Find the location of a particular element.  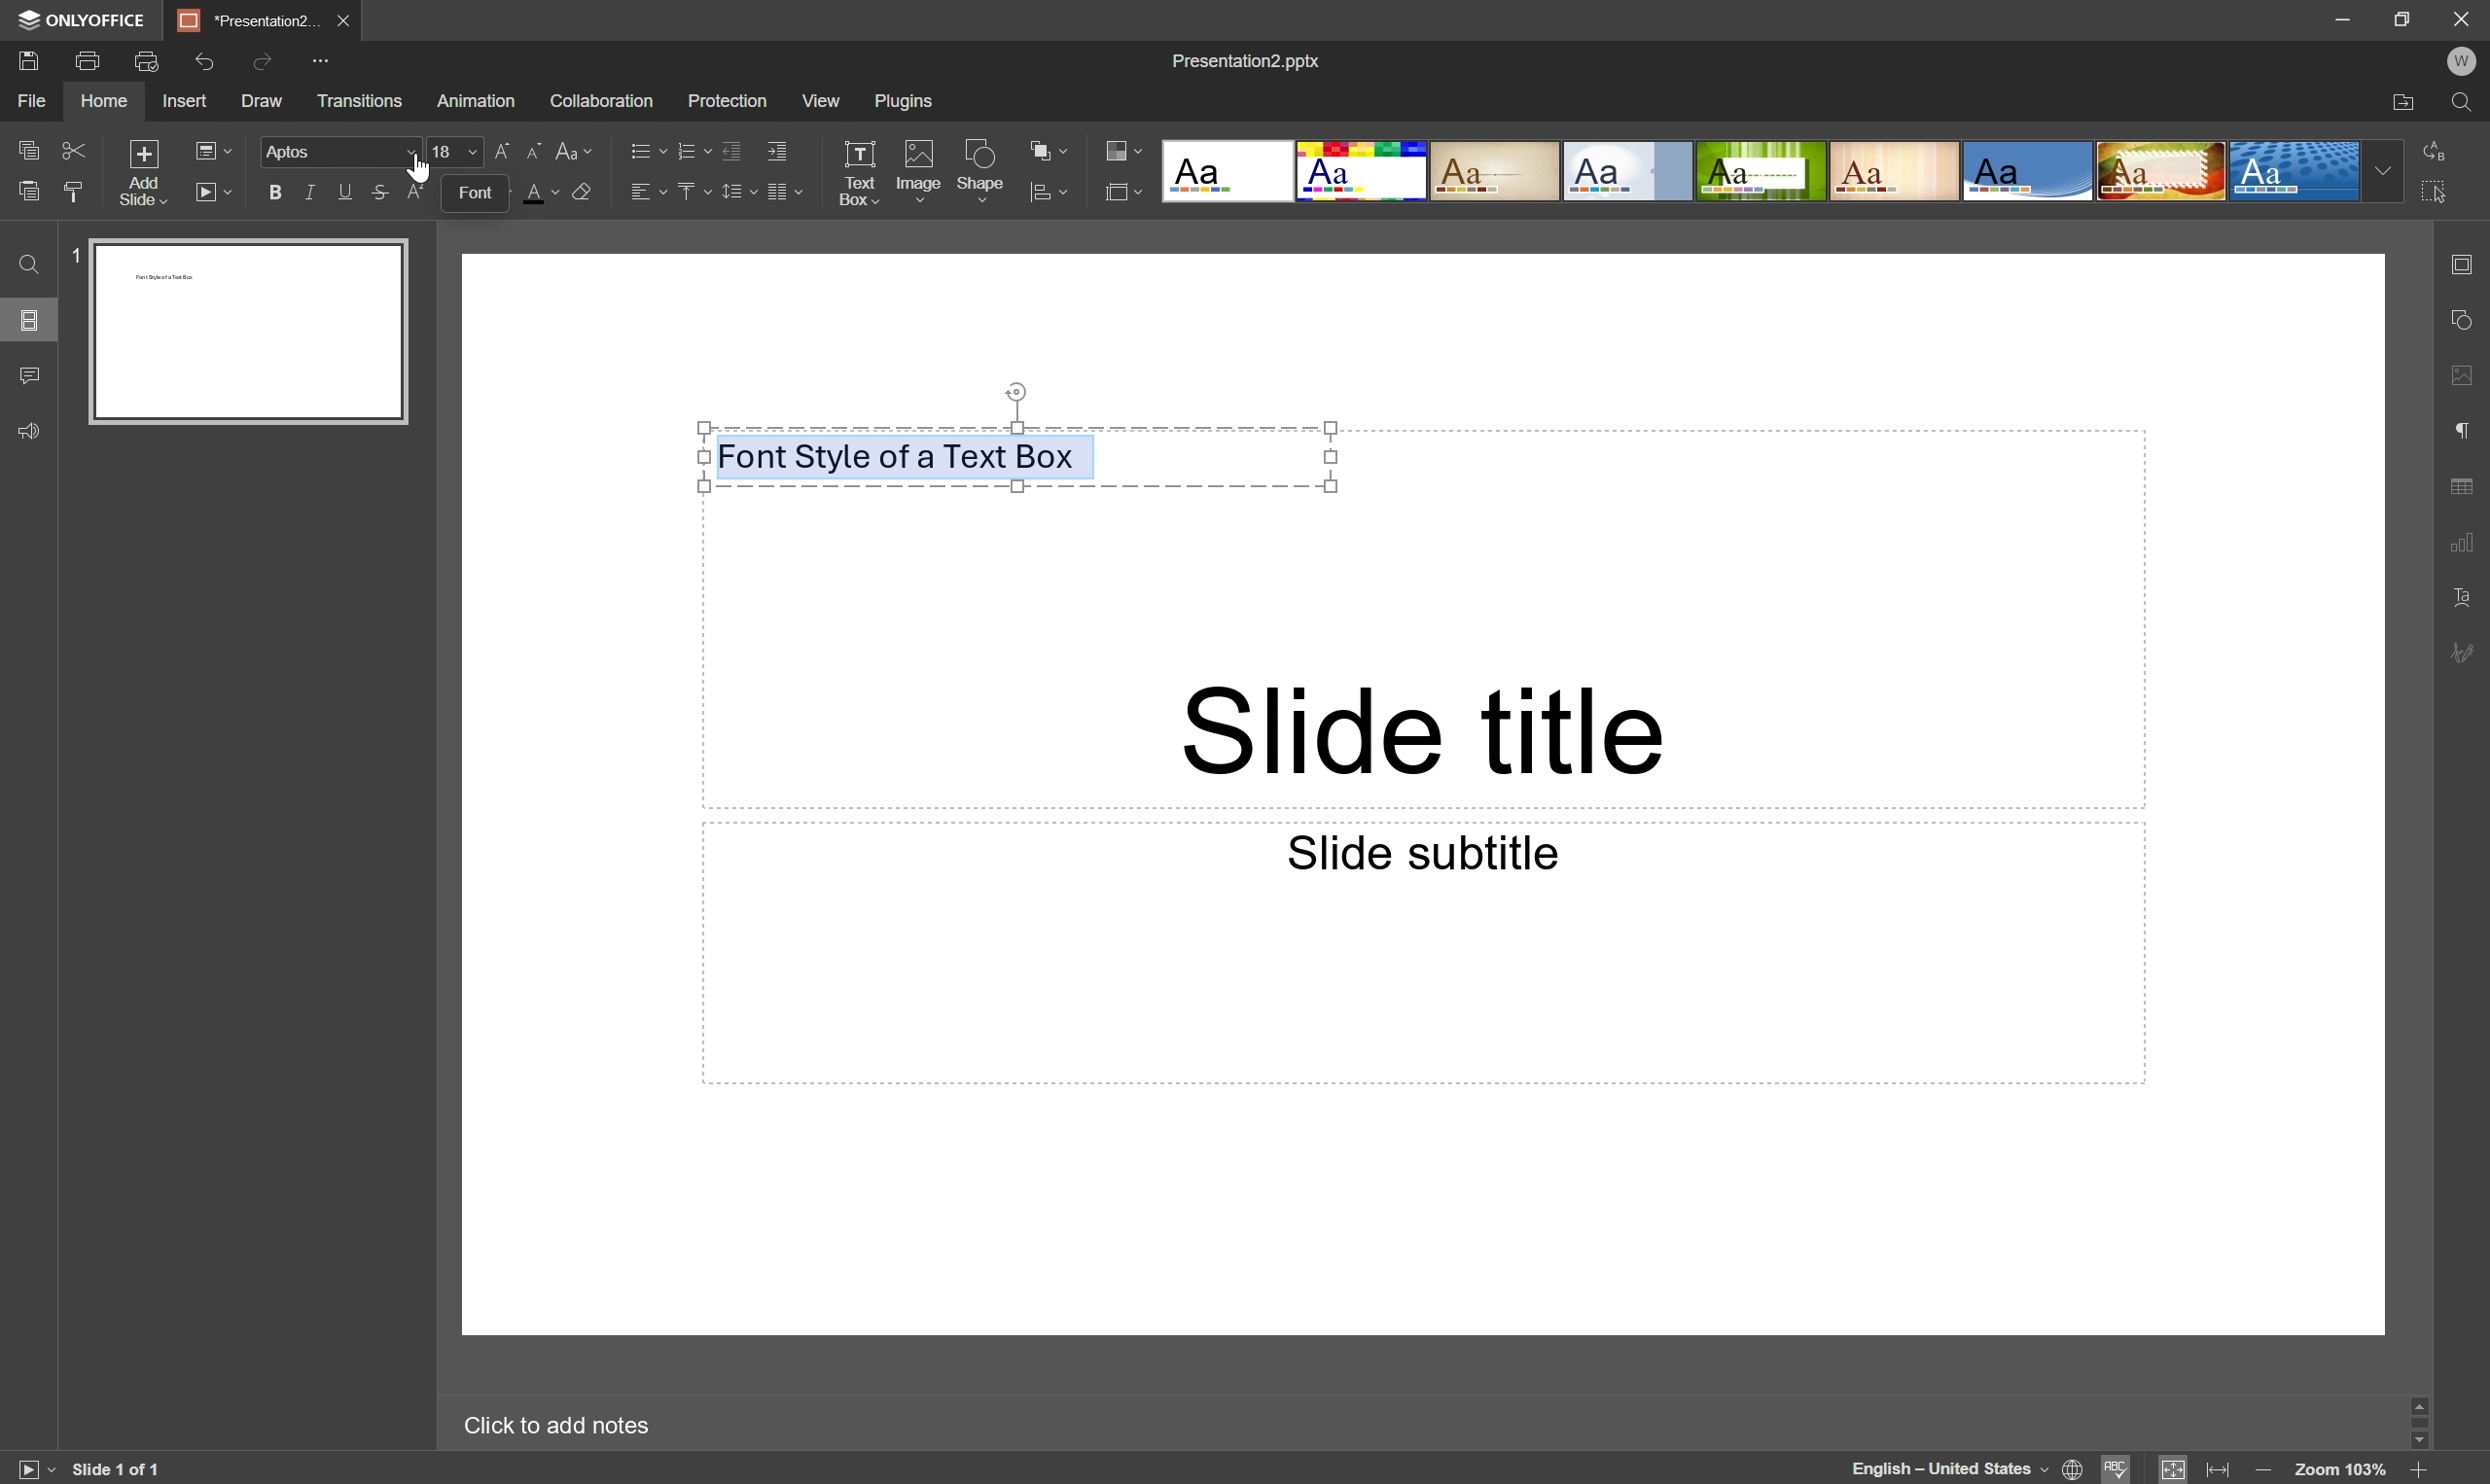

File is located at coordinates (33, 100).